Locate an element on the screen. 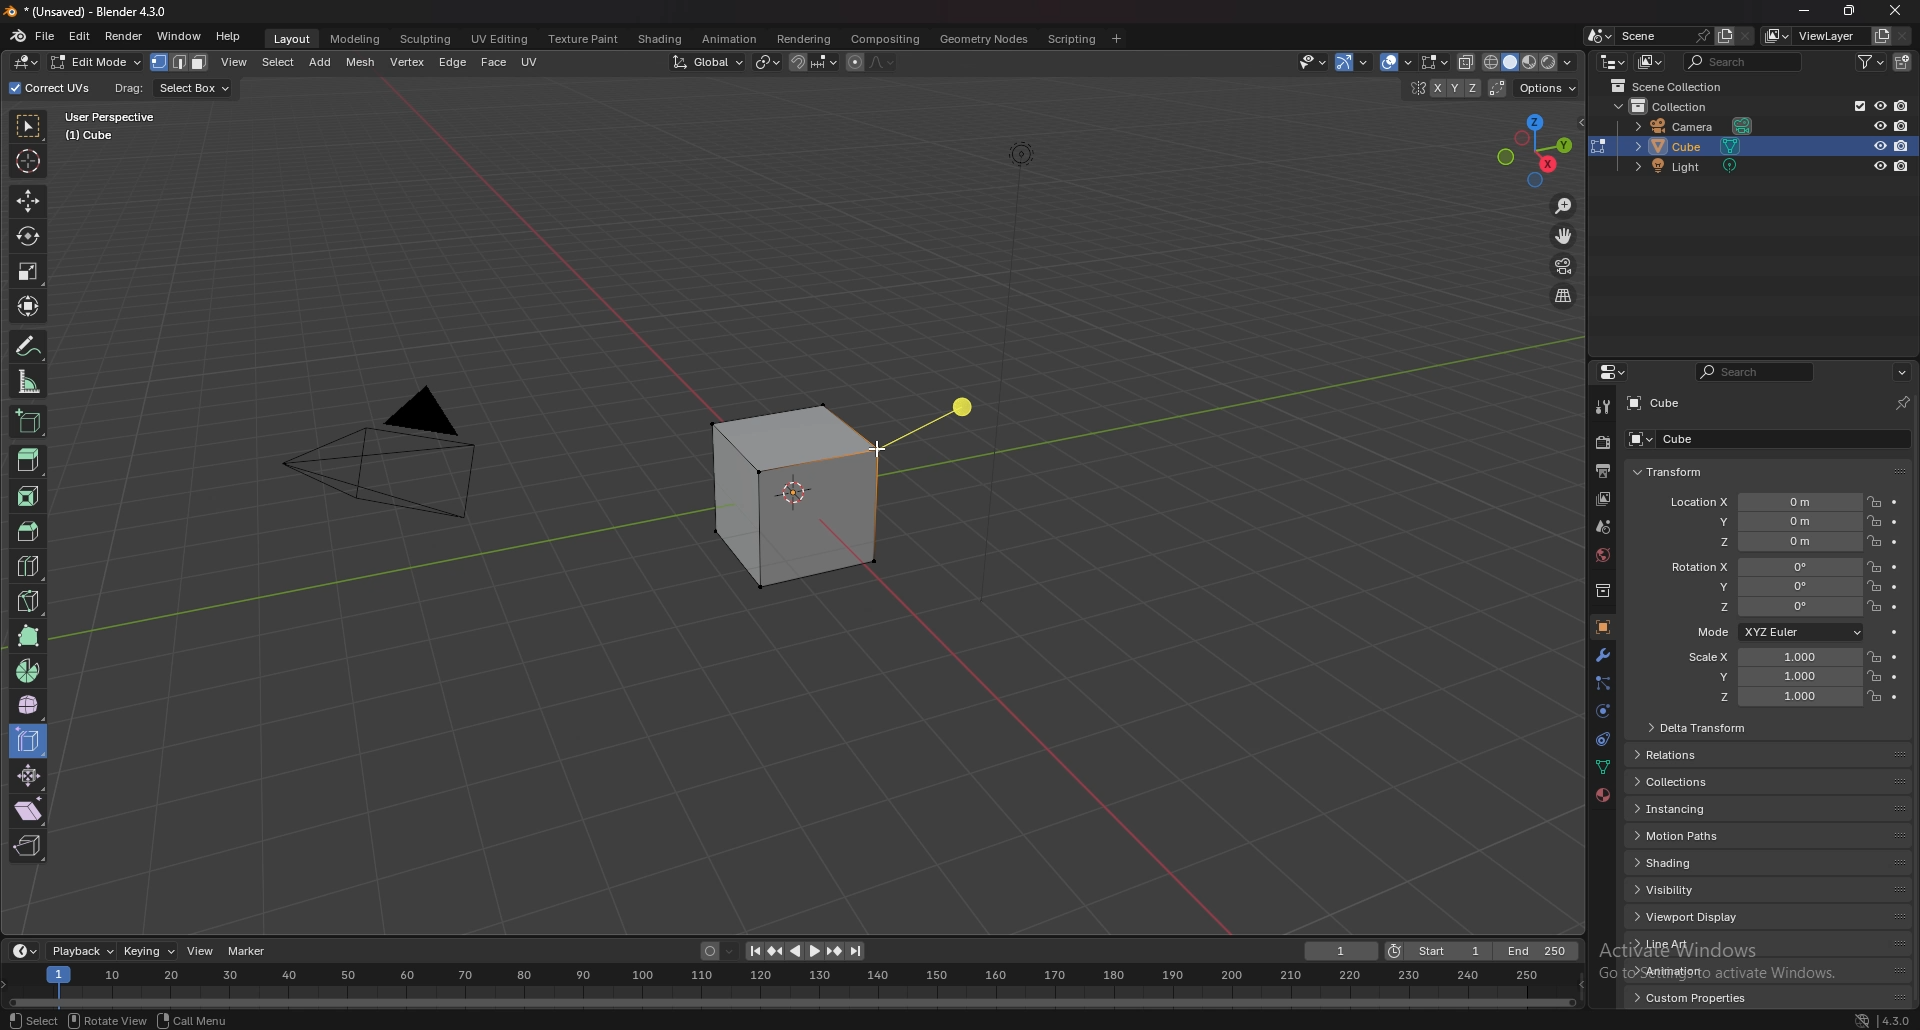 Image resolution: width=1920 pixels, height=1030 pixels. delta transform is located at coordinates (1699, 728).